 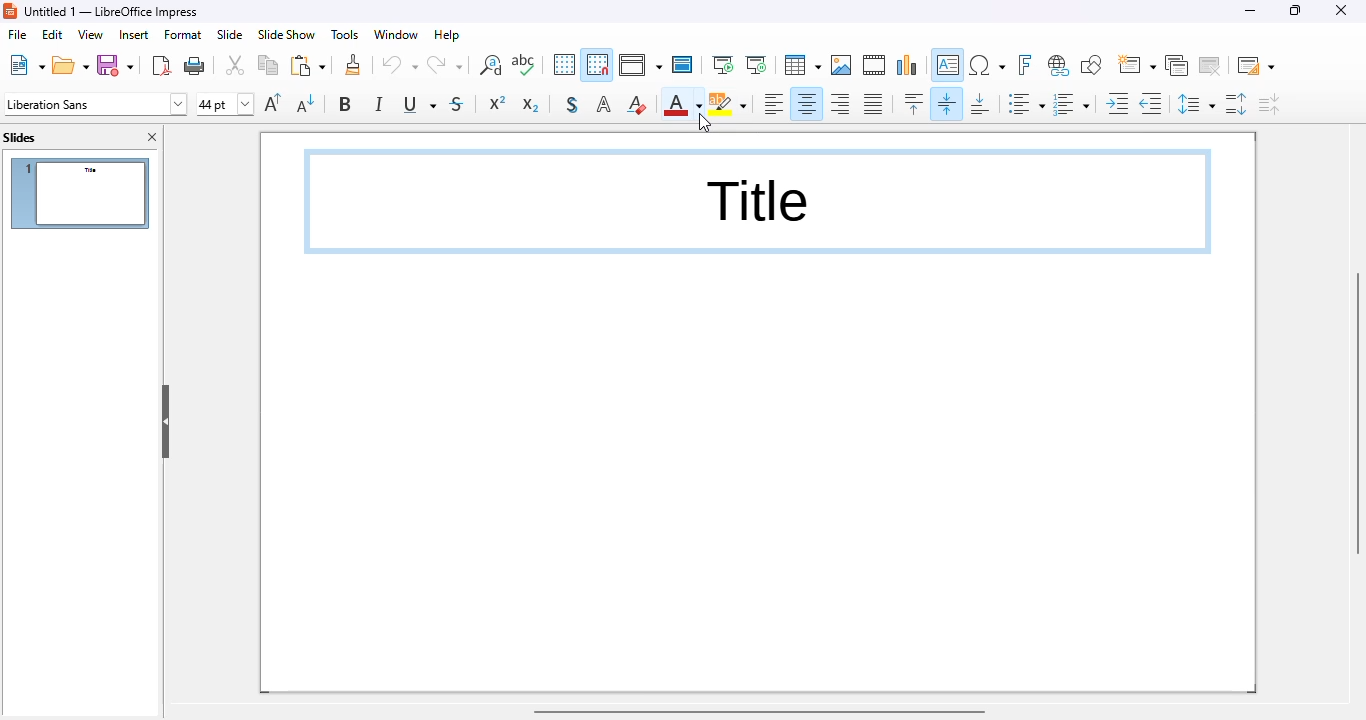 What do you see at coordinates (230, 35) in the screenshot?
I see `slide` at bounding box center [230, 35].